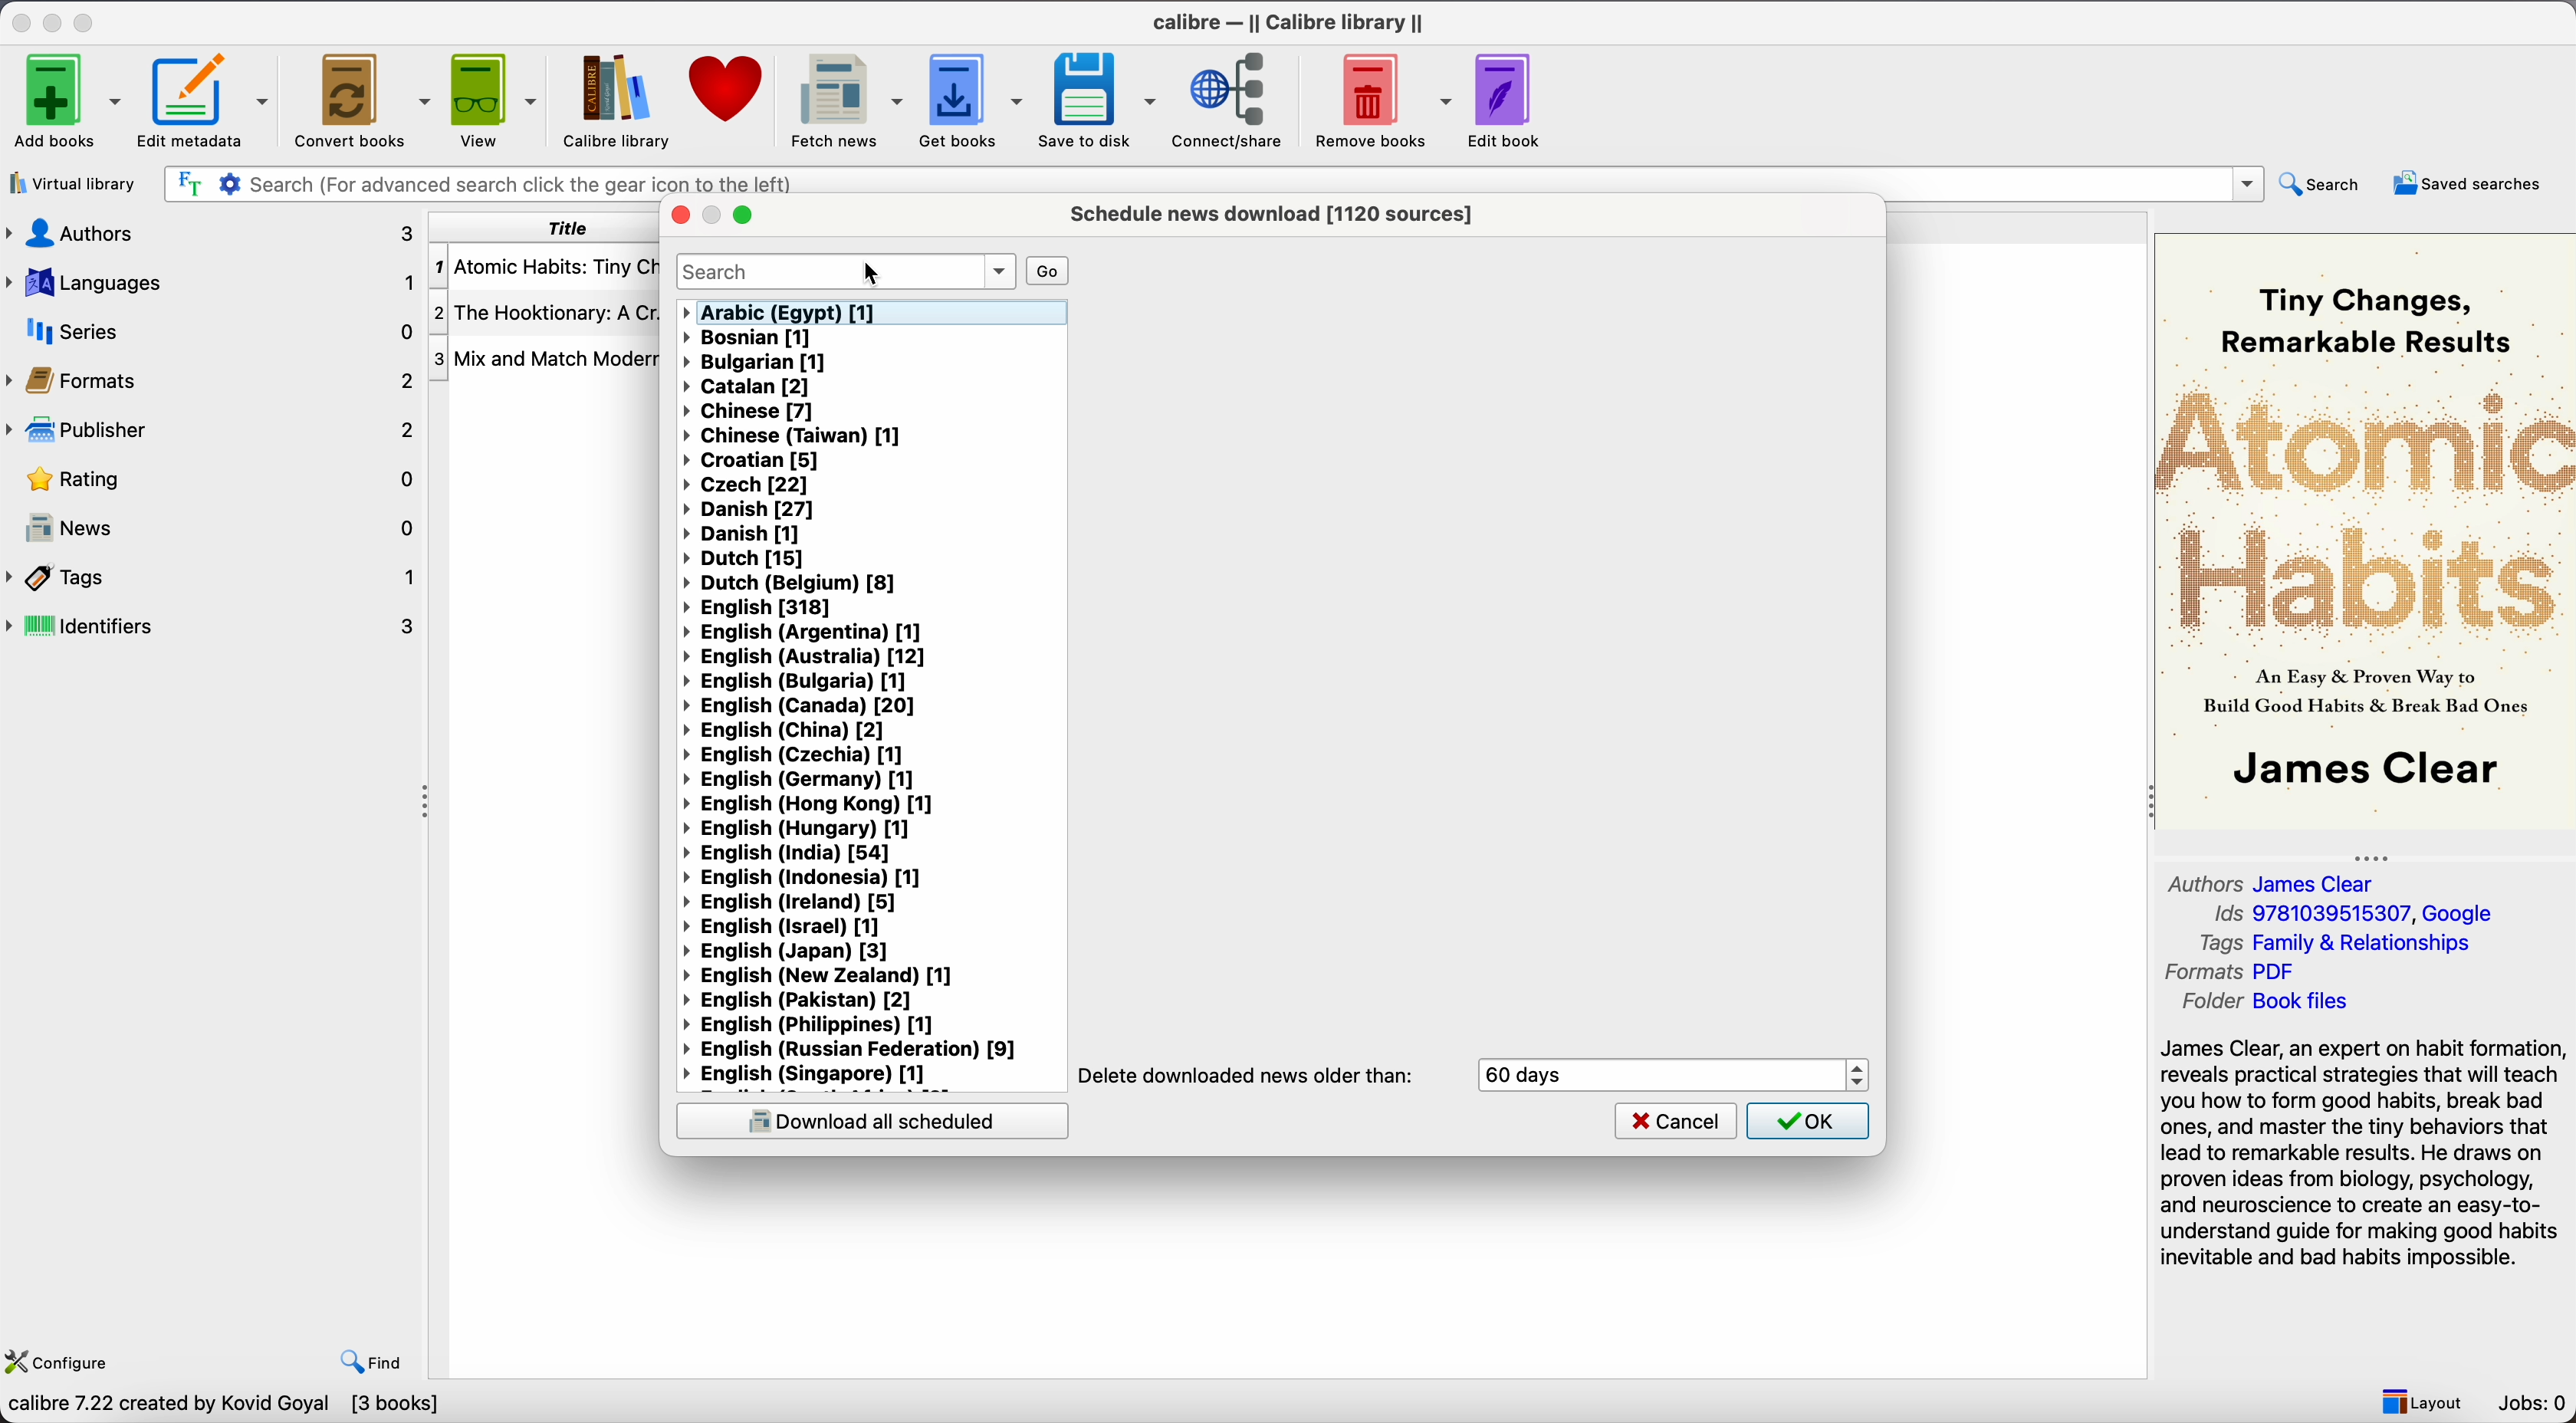  Describe the element at coordinates (752, 339) in the screenshot. I see `bosnian [1]` at that location.